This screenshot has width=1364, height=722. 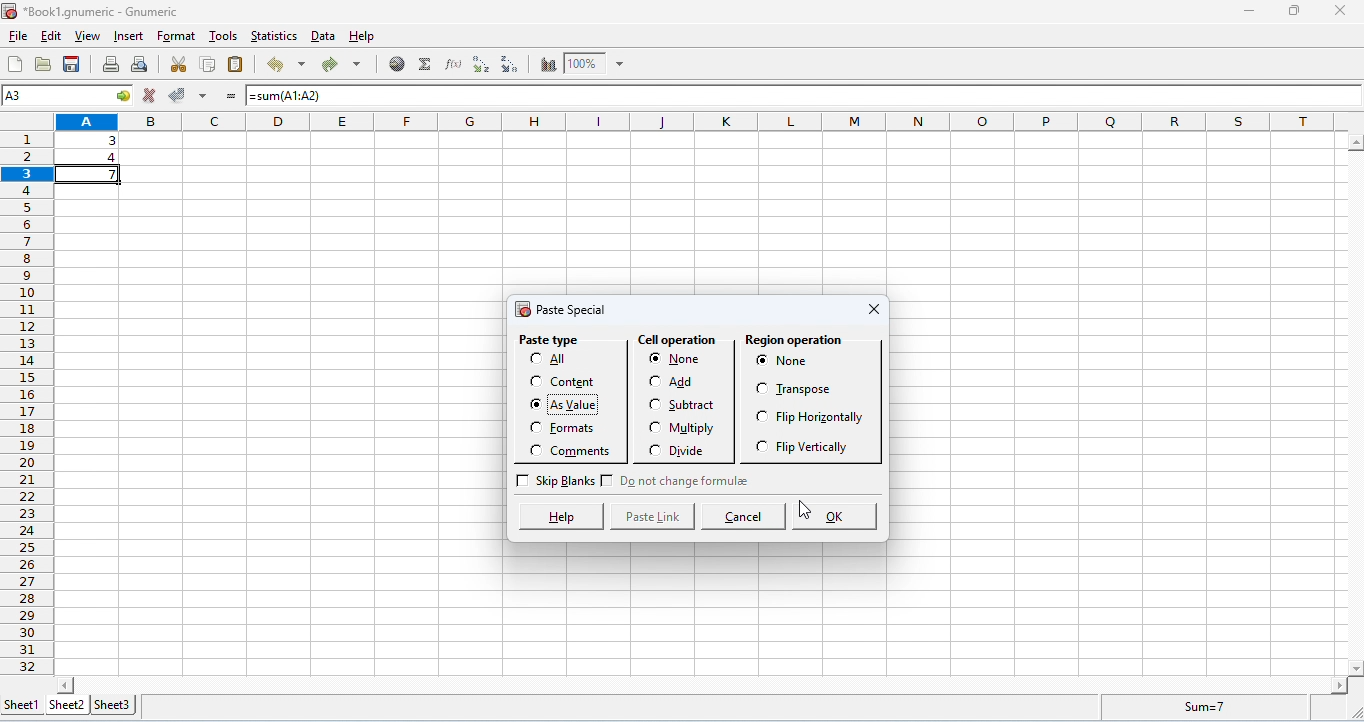 I want to click on Checkbox, so click(x=760, y=417).